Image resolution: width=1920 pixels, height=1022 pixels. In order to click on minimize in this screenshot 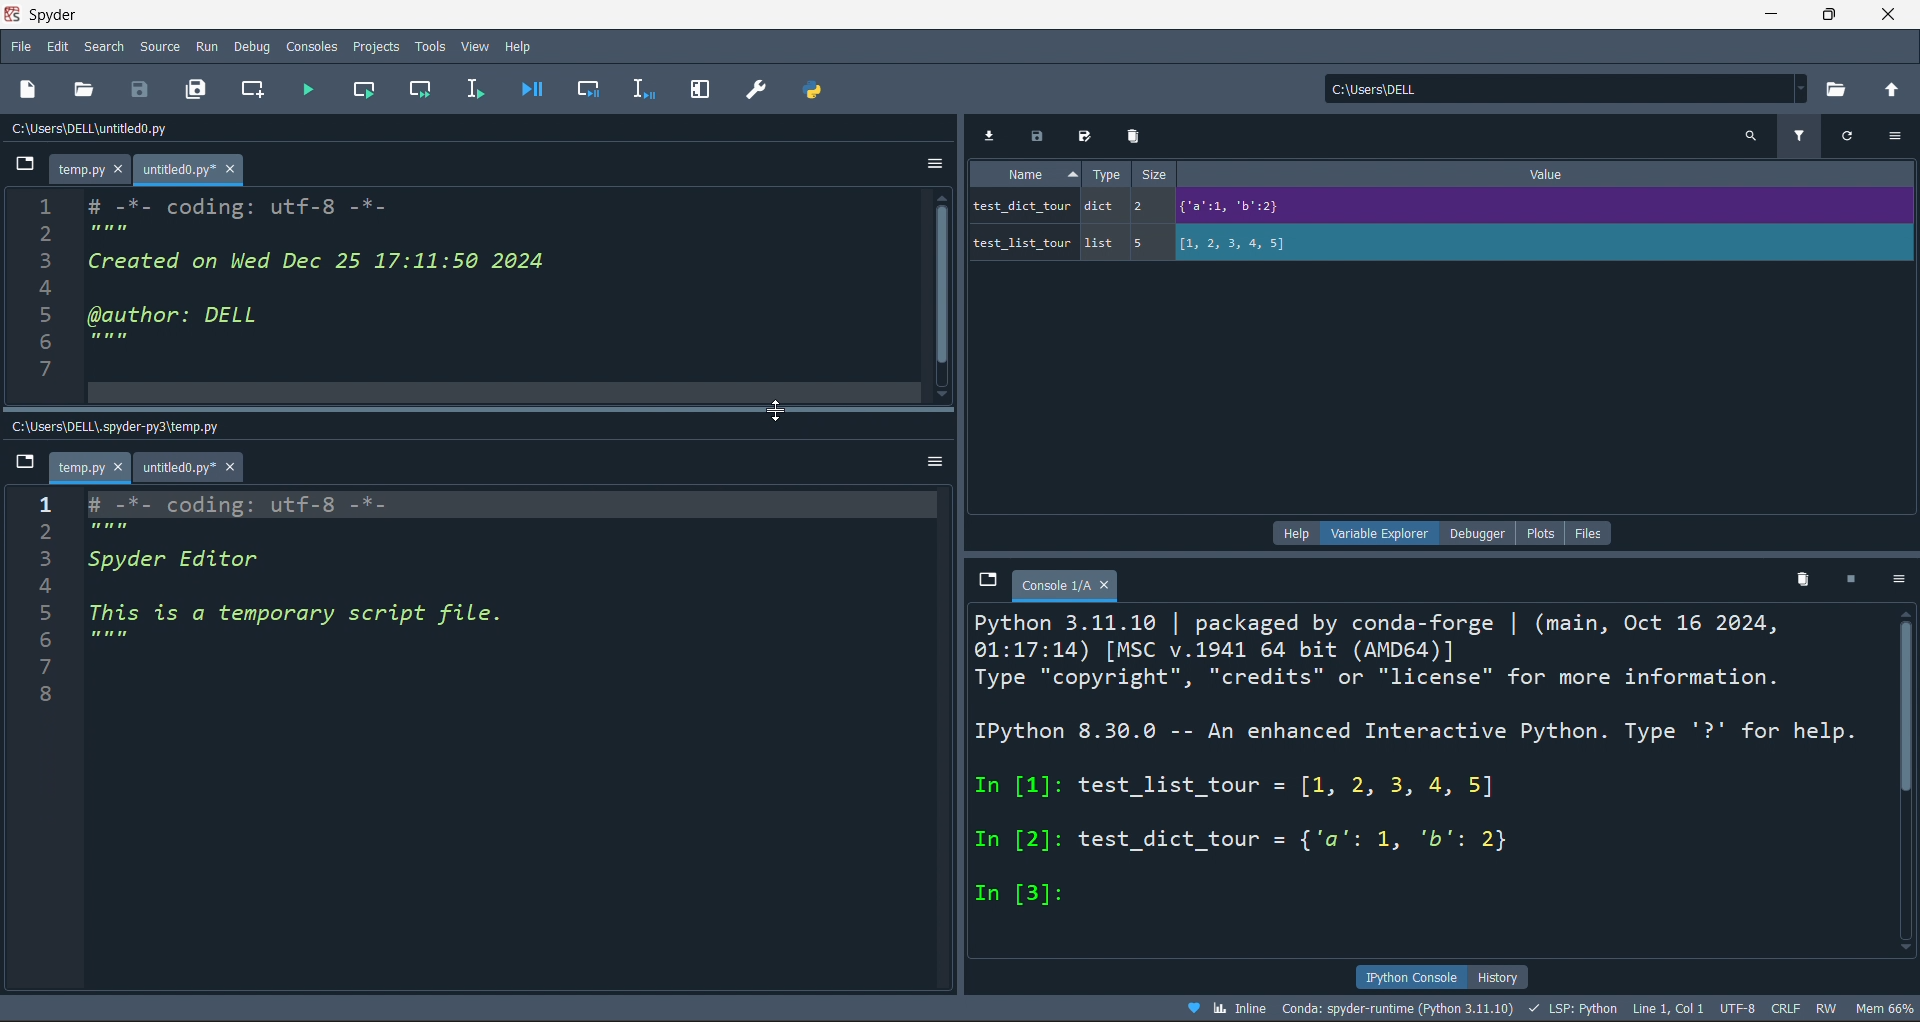, I will do `click(1768, 15)`.